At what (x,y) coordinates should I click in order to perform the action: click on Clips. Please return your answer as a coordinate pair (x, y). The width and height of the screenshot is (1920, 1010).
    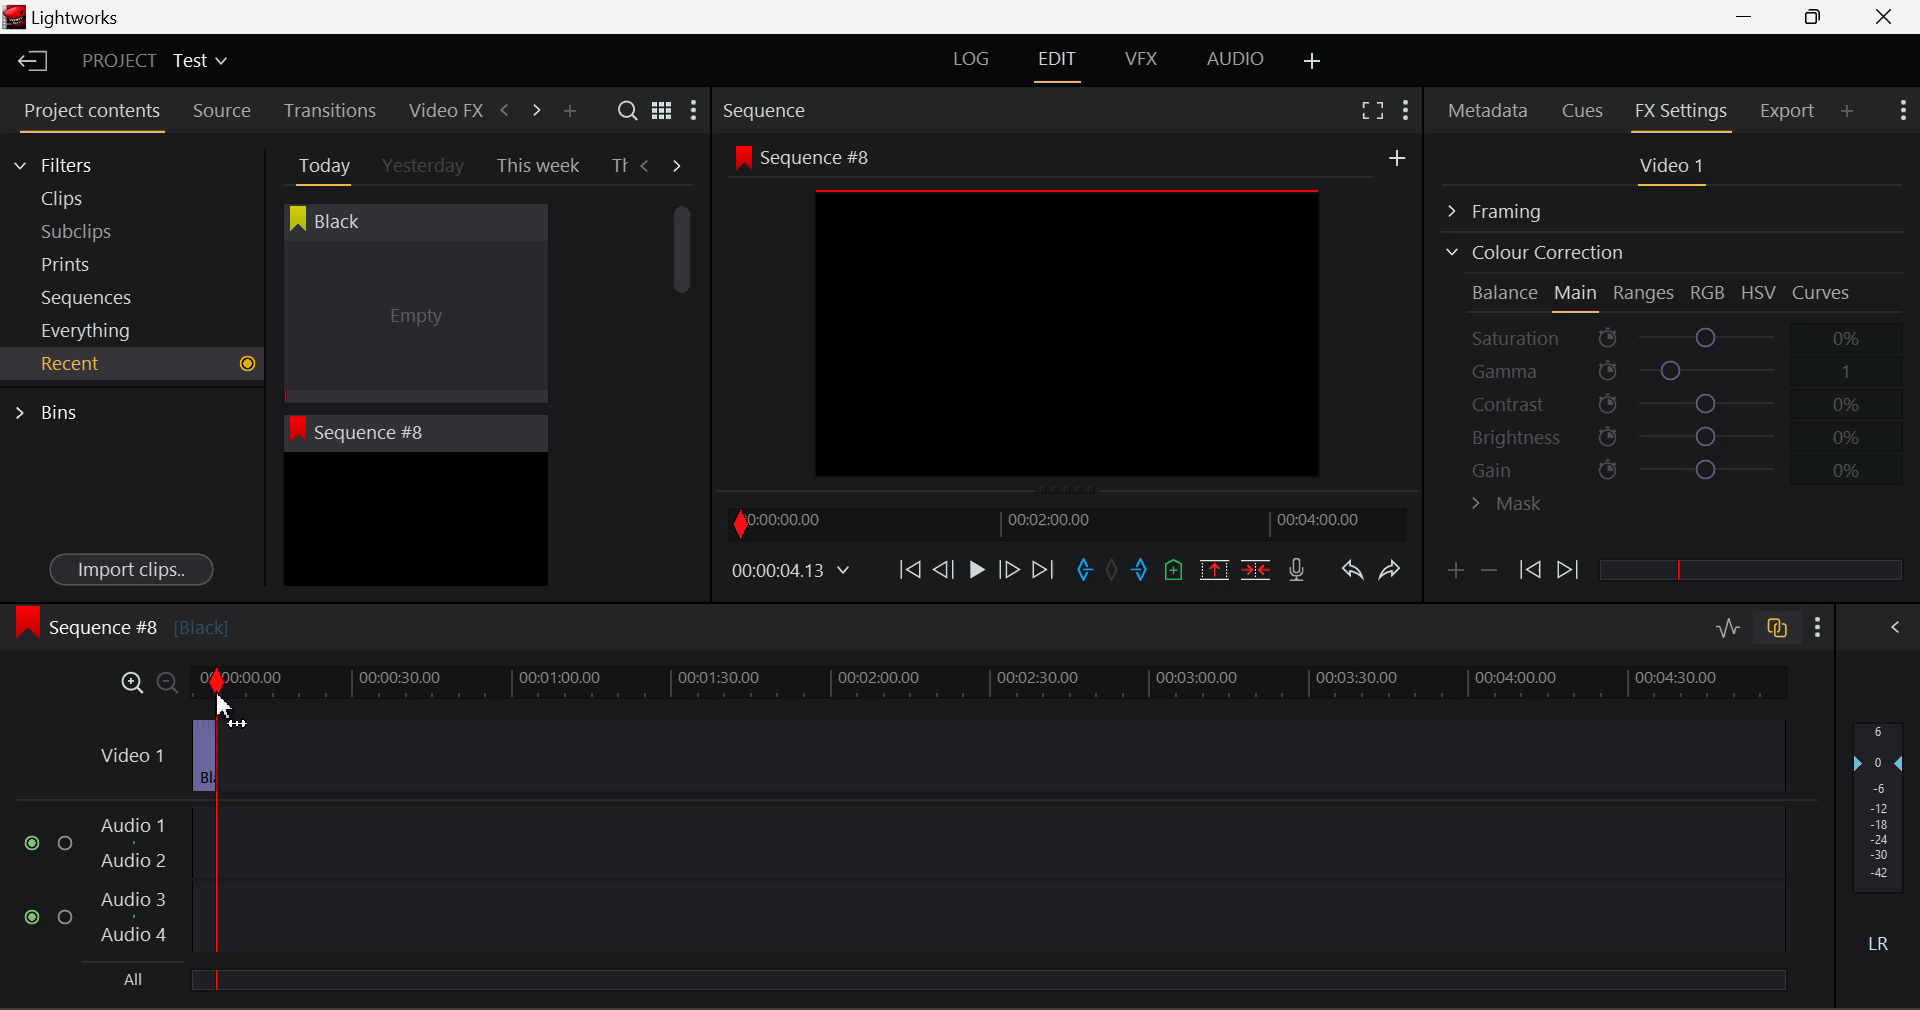
    Looking at the image, I should click on (98, 198).